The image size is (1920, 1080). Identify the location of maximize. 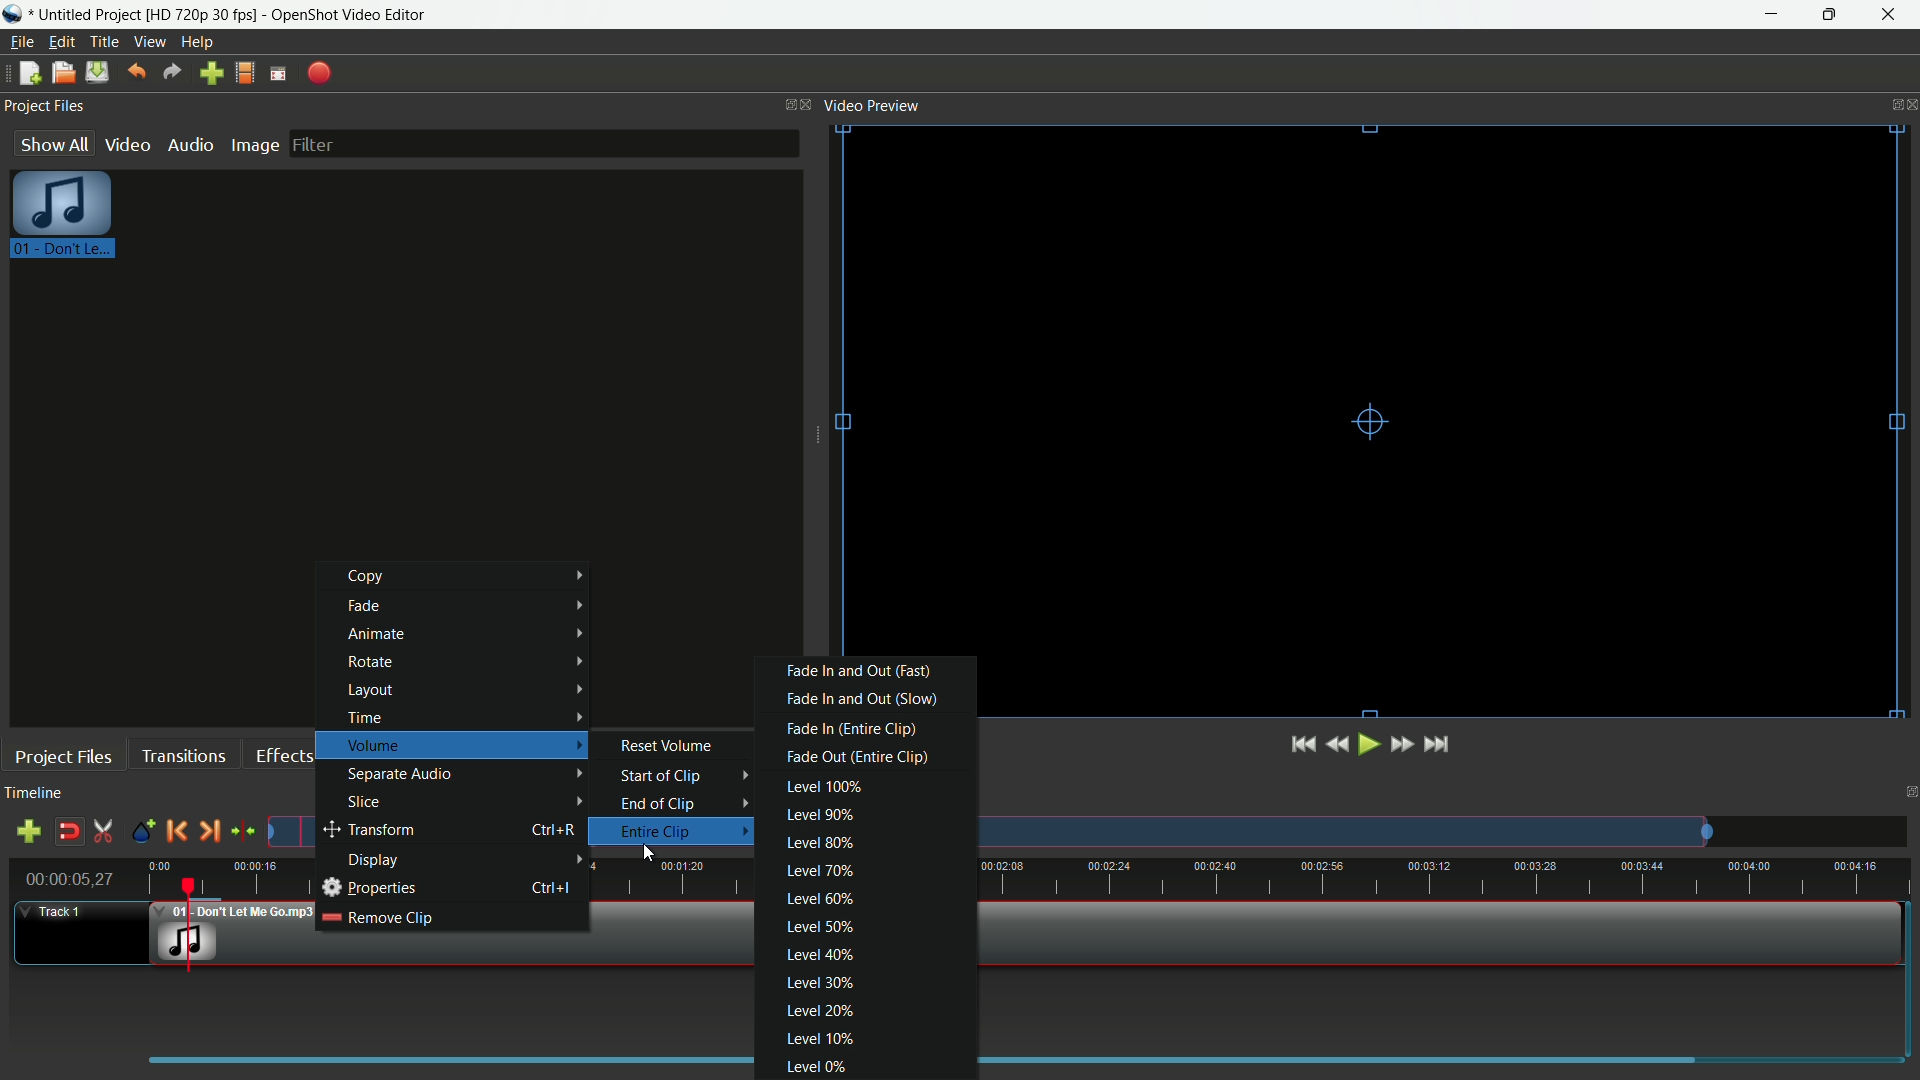
(1833, 15).